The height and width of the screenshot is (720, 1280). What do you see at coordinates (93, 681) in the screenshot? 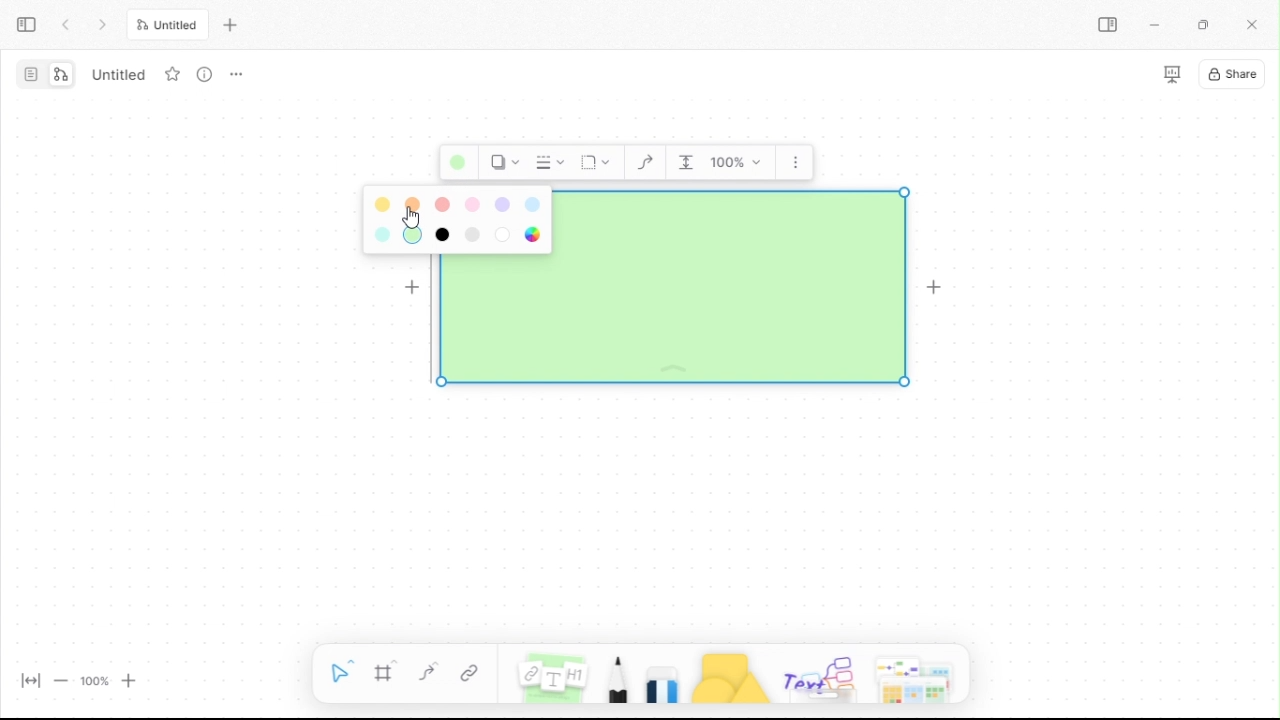
I see `100%` at bounding box center [93, 681].